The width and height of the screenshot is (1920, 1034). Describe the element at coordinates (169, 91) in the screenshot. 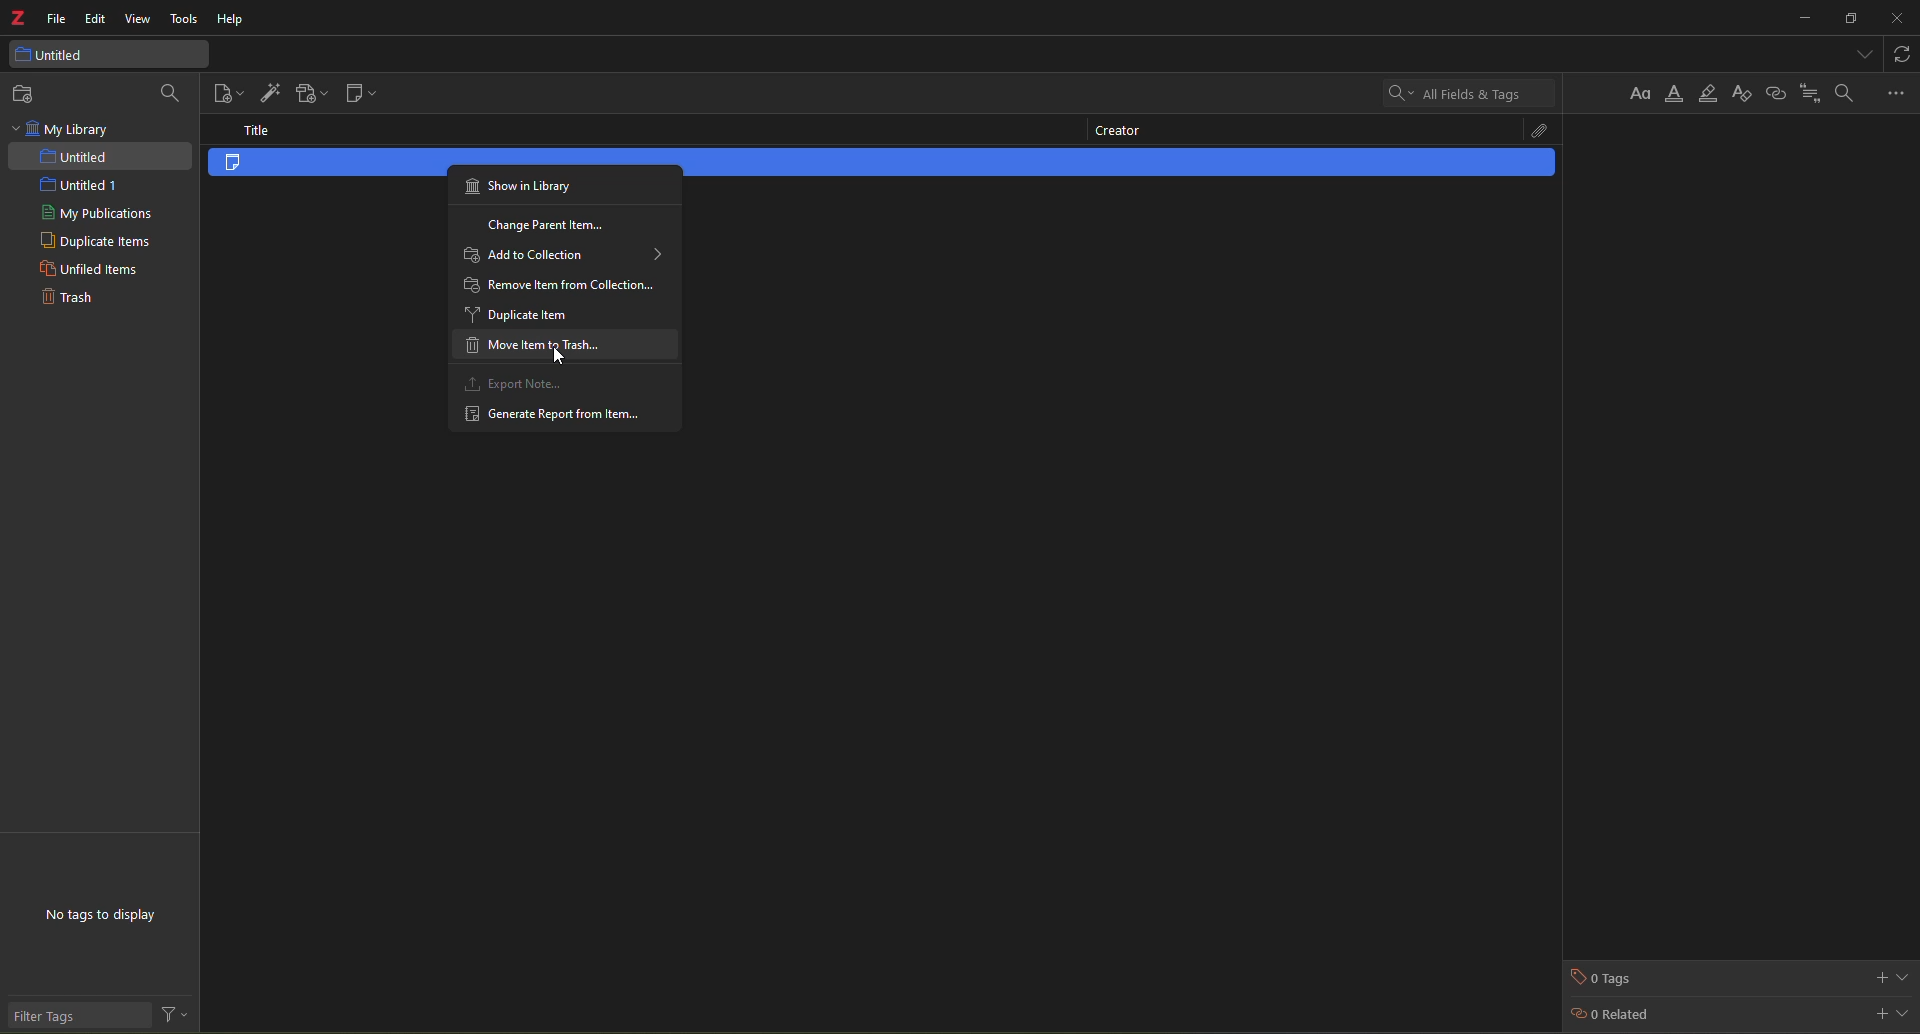

I see `search` at that location.